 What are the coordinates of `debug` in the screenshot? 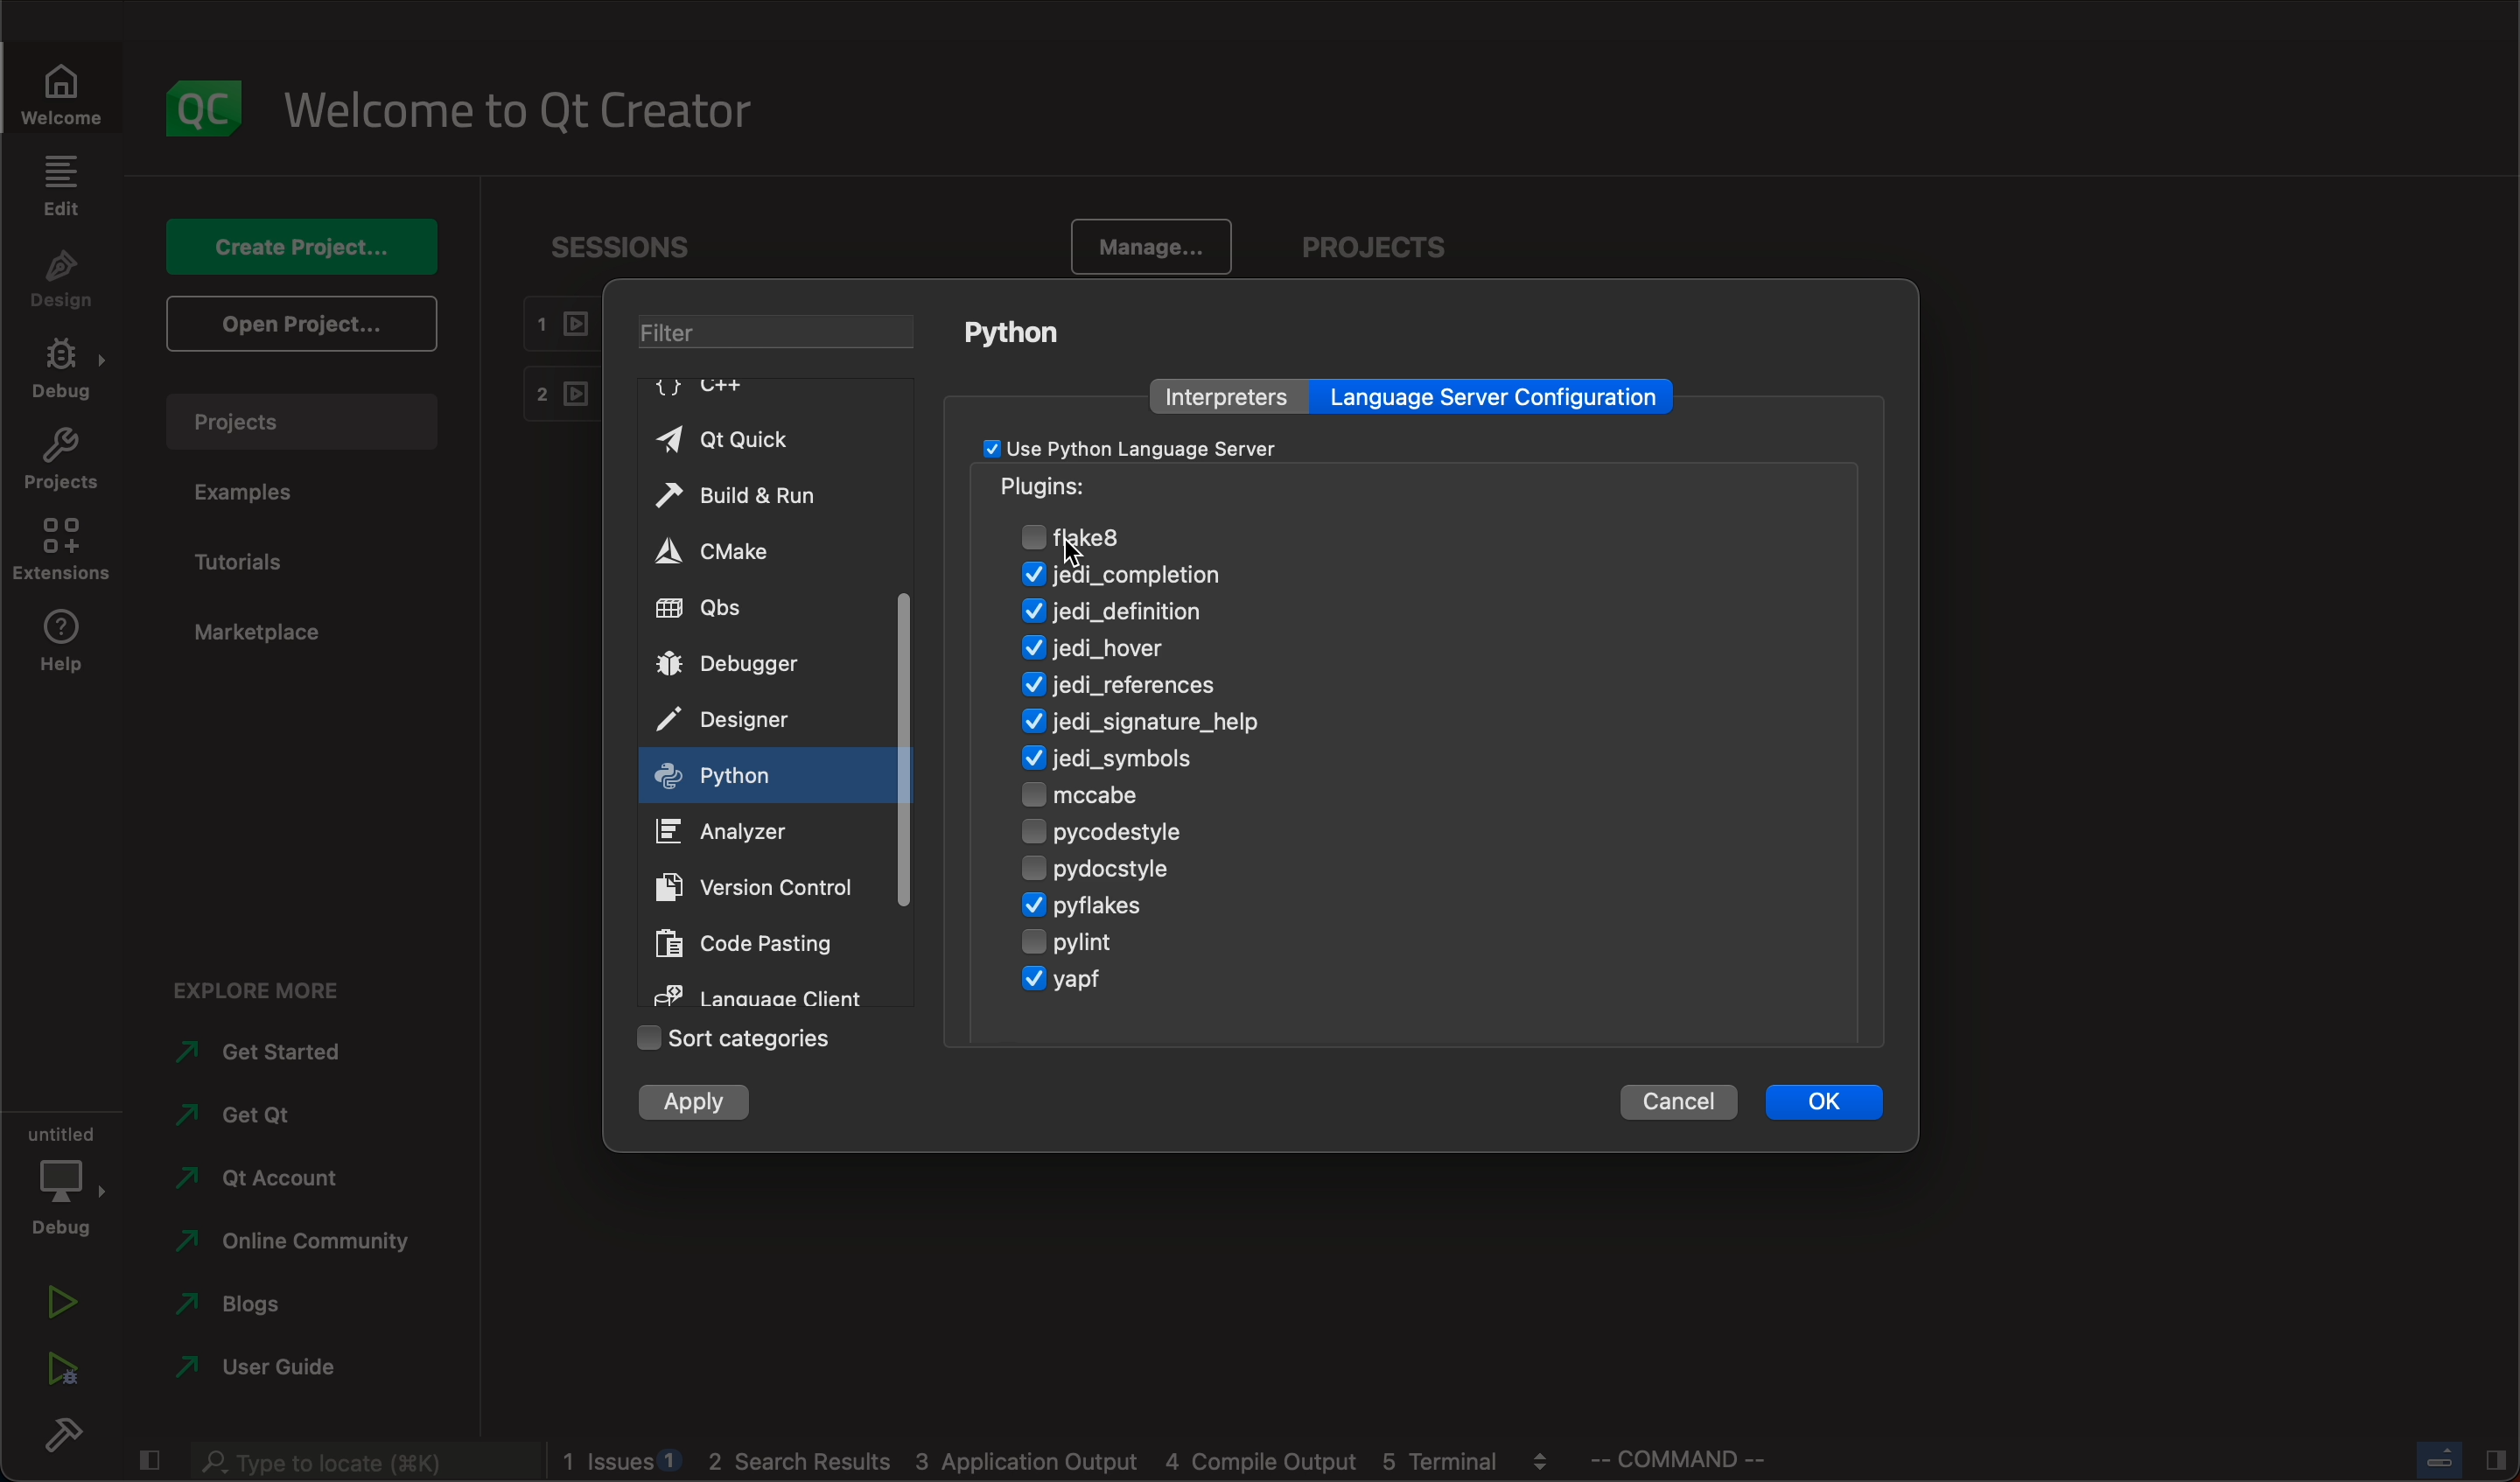 It's located at (63, 371).